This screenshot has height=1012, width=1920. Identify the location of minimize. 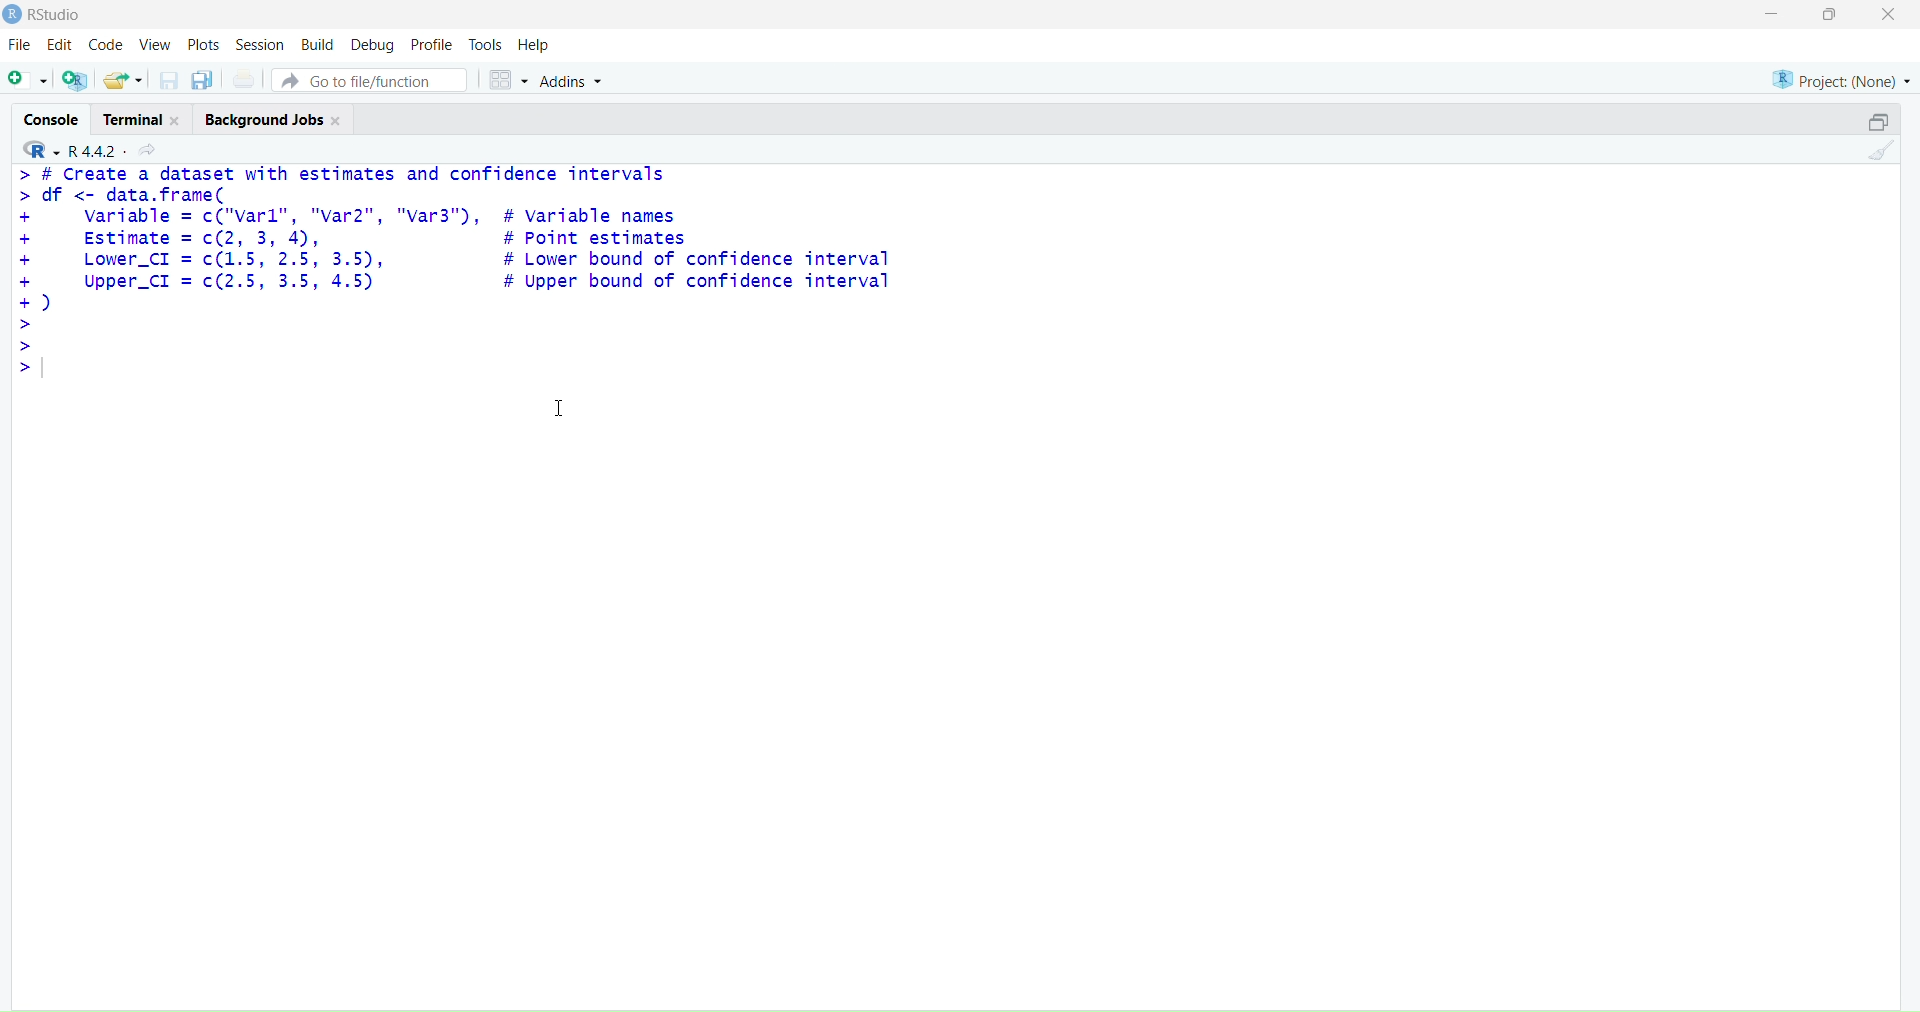
(1773, 14).